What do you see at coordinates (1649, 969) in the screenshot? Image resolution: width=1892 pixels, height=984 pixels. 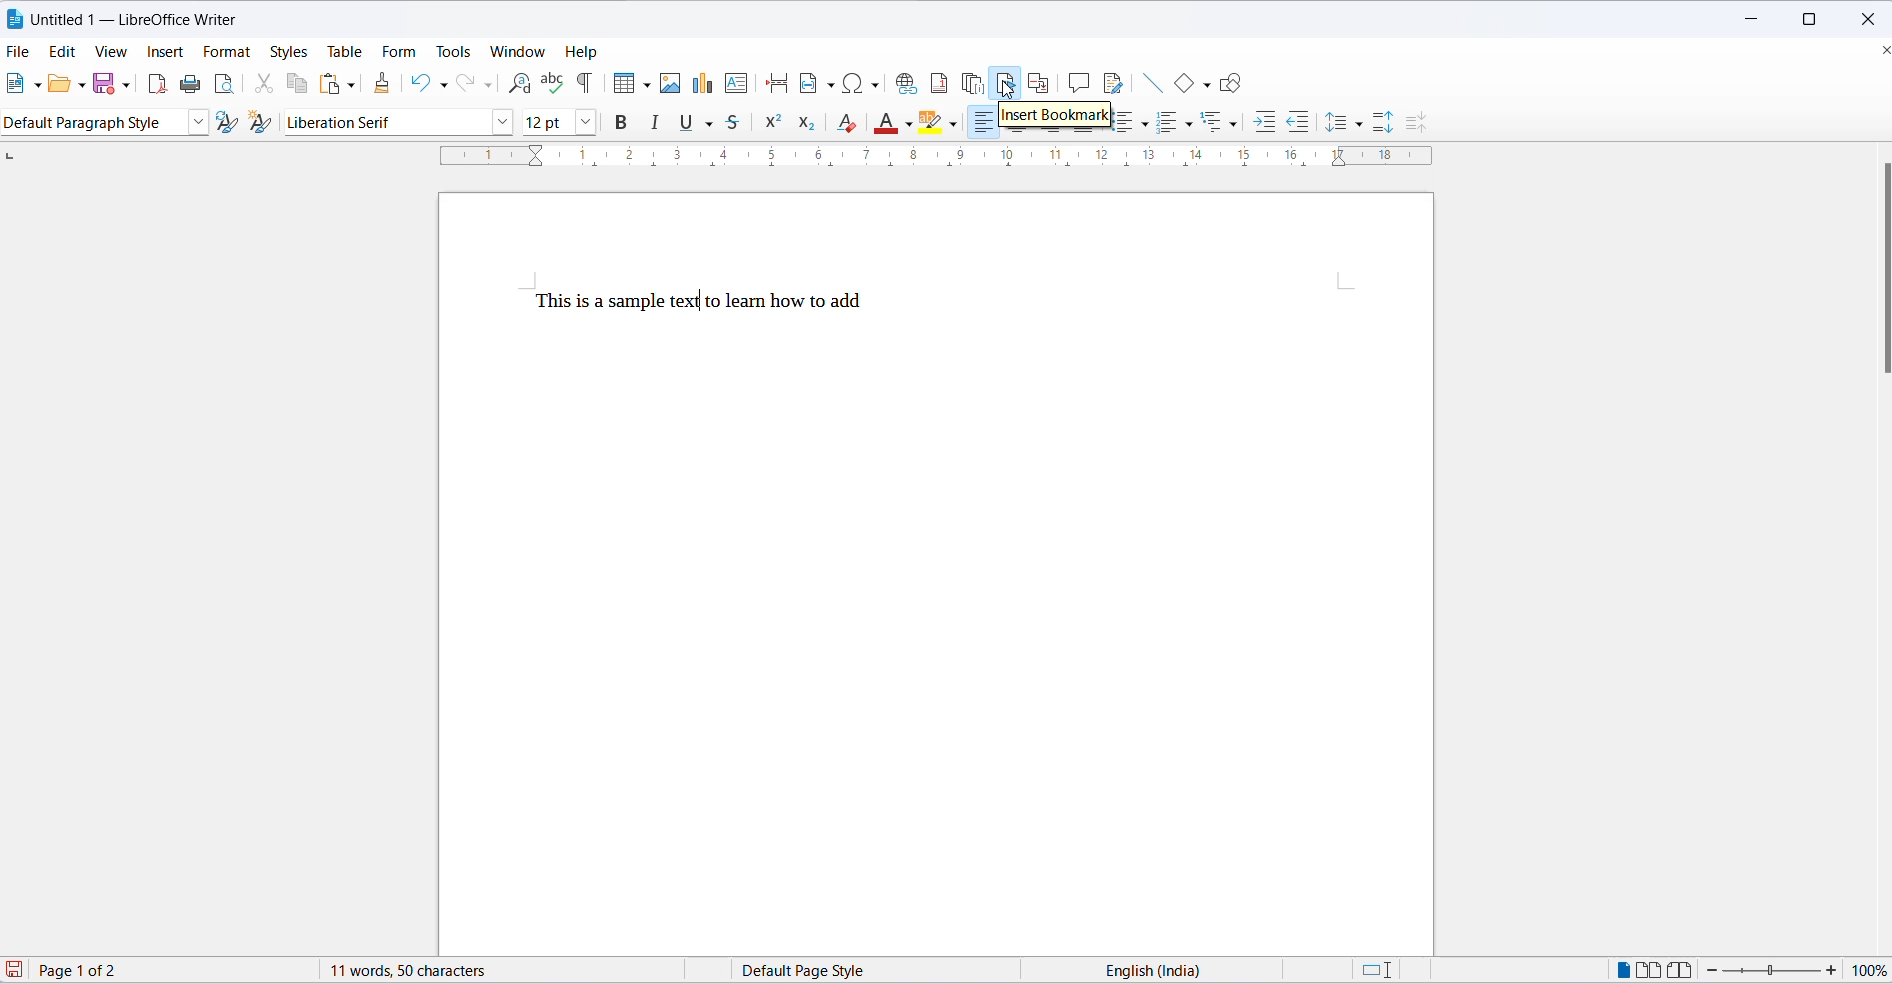 I see `multipage view` at bounding box center [1649, 969].